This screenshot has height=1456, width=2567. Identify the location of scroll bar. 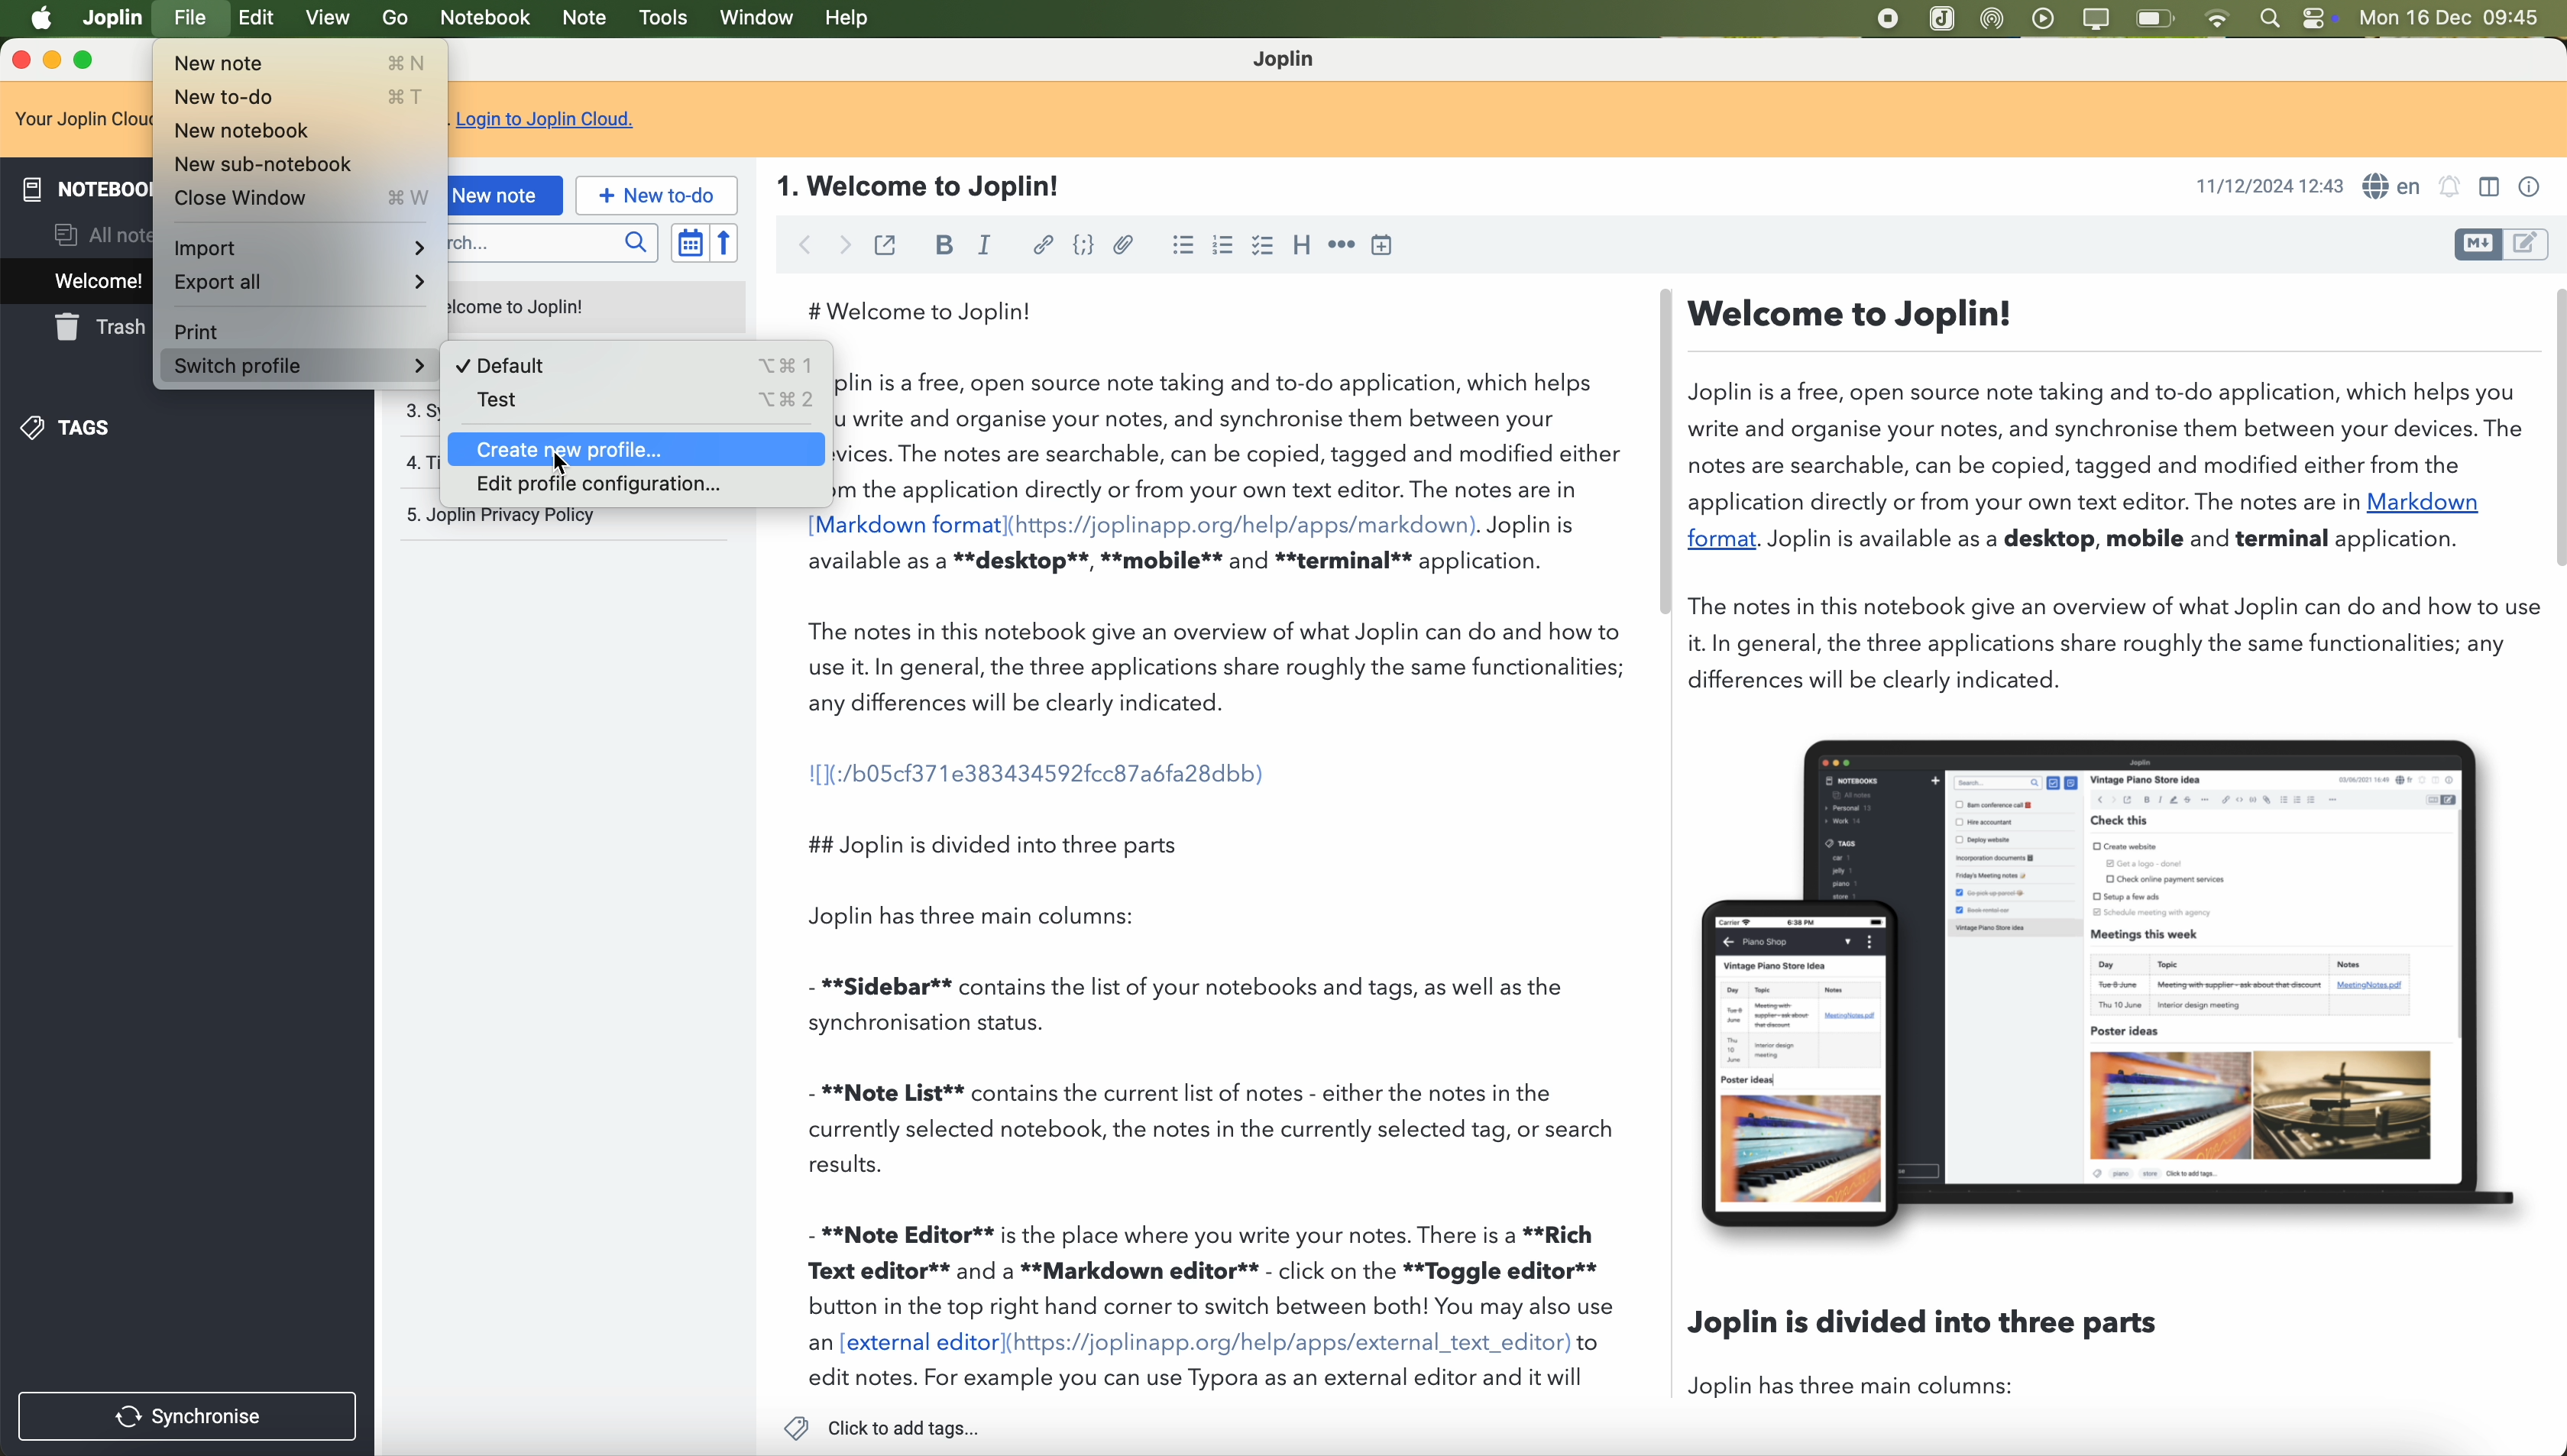
(2550, 430).